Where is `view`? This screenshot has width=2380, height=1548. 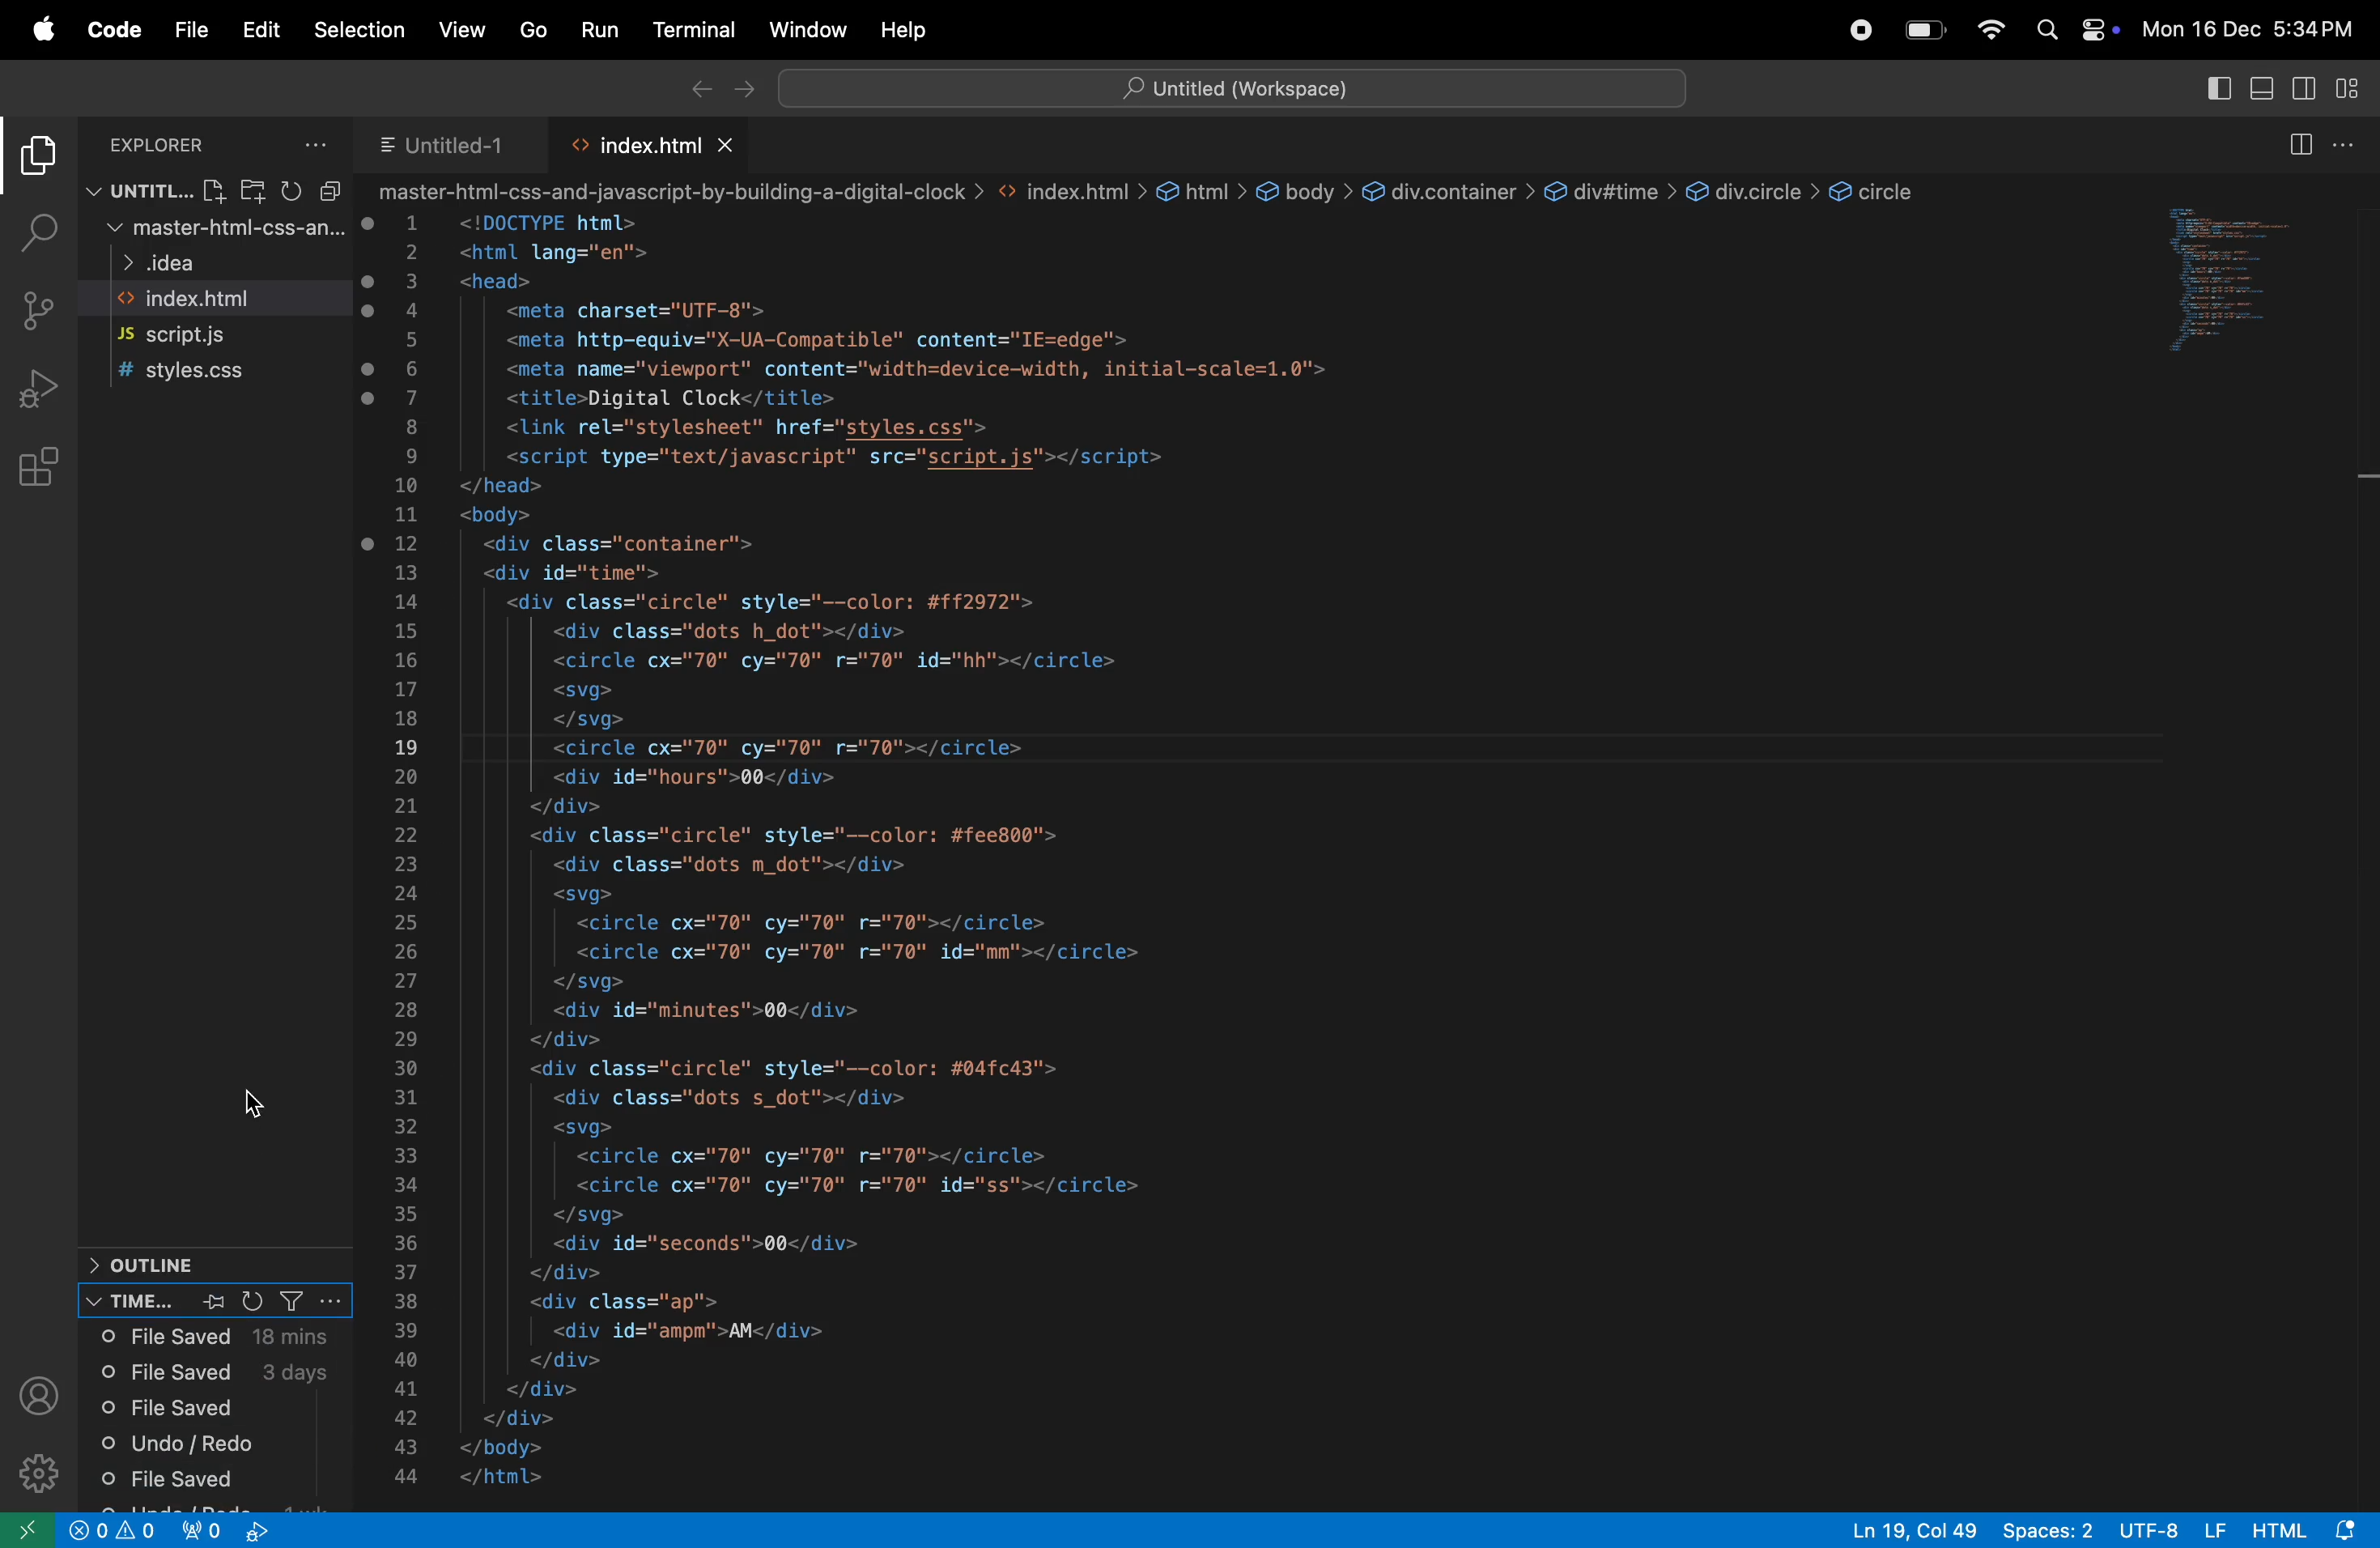 view is located at coordinates (462, 29).